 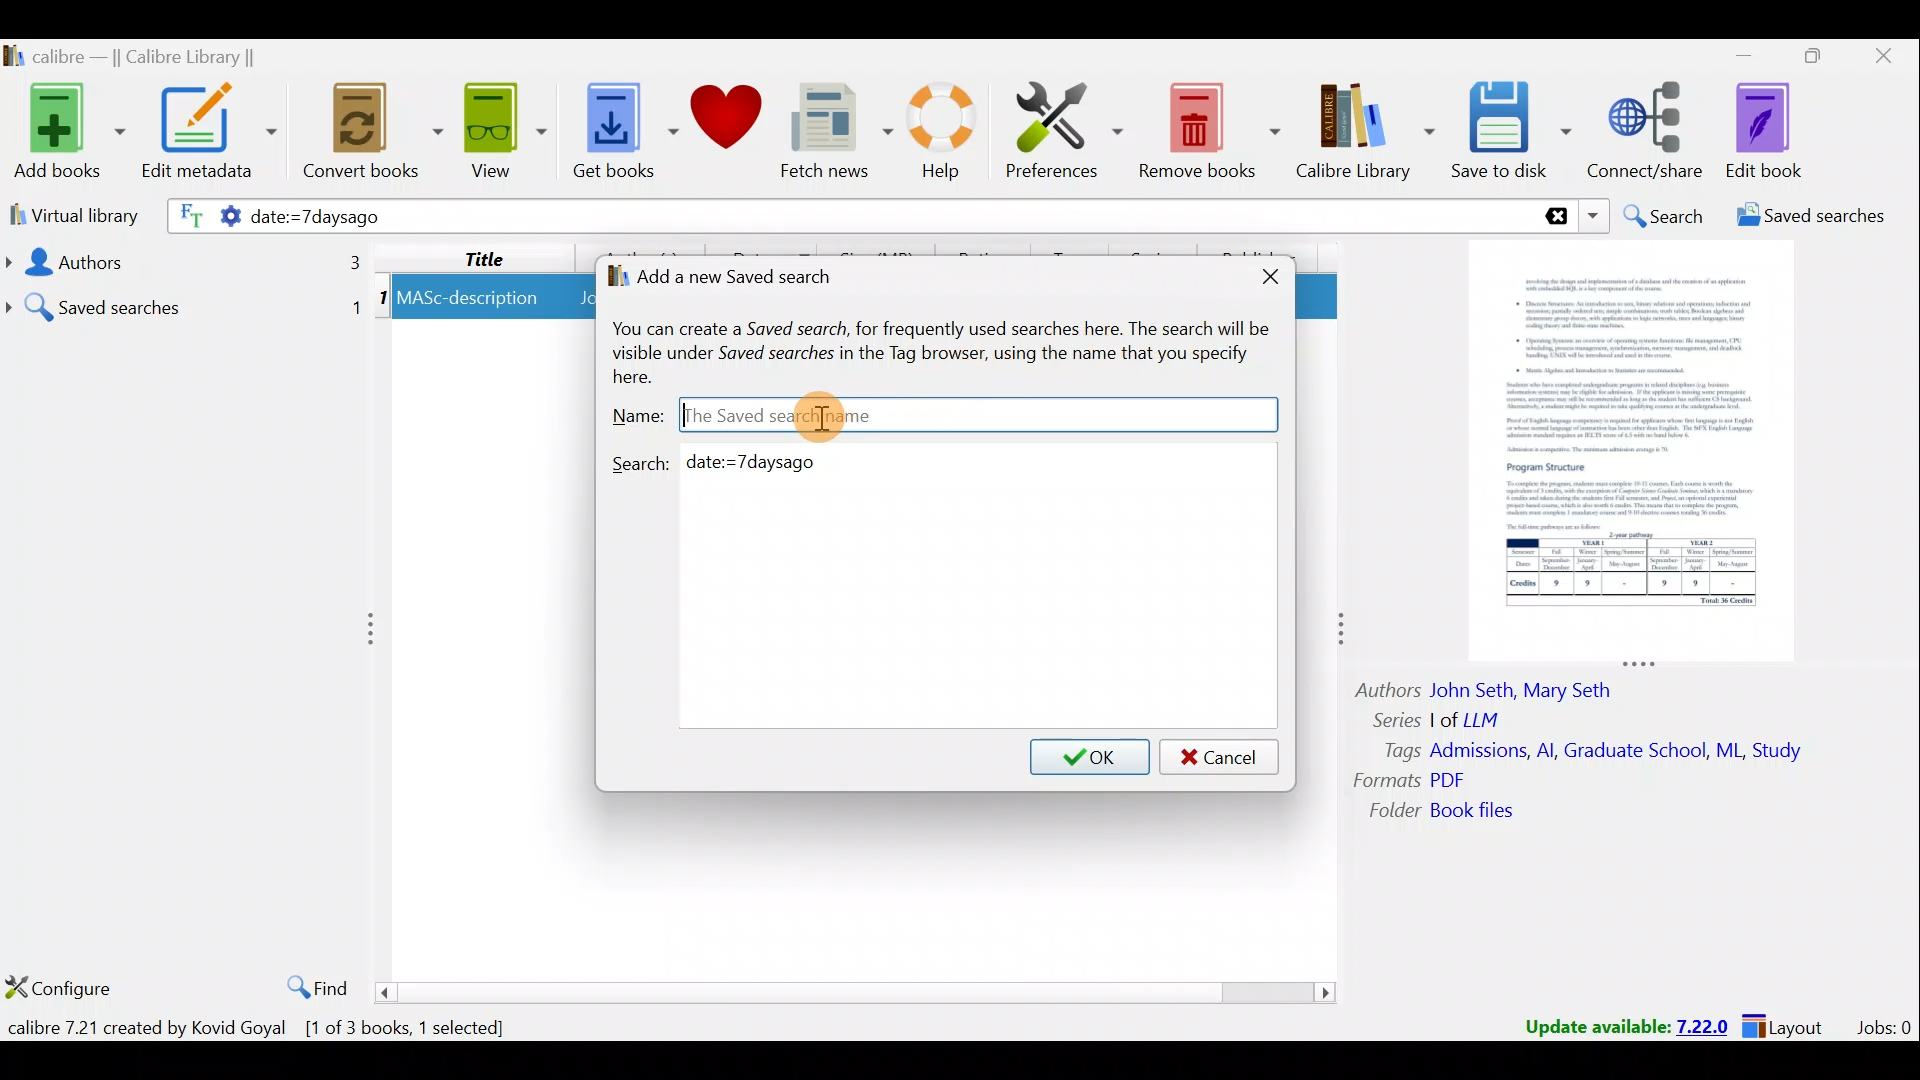 What do you see at coordinates (1338, 634) in the screenshot?
I see `adjust column to right` at bounding box center [1338, 634].